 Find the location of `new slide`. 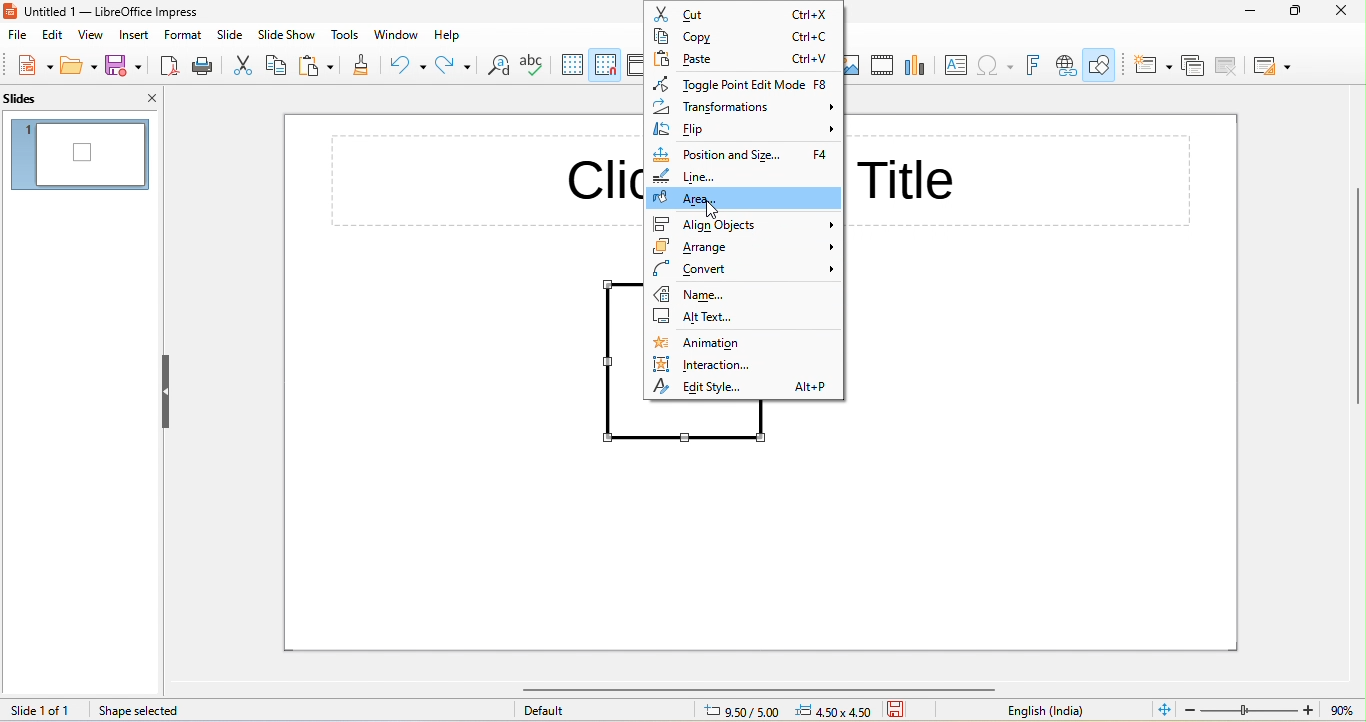

new slide is located at coordinates (1152, 65).